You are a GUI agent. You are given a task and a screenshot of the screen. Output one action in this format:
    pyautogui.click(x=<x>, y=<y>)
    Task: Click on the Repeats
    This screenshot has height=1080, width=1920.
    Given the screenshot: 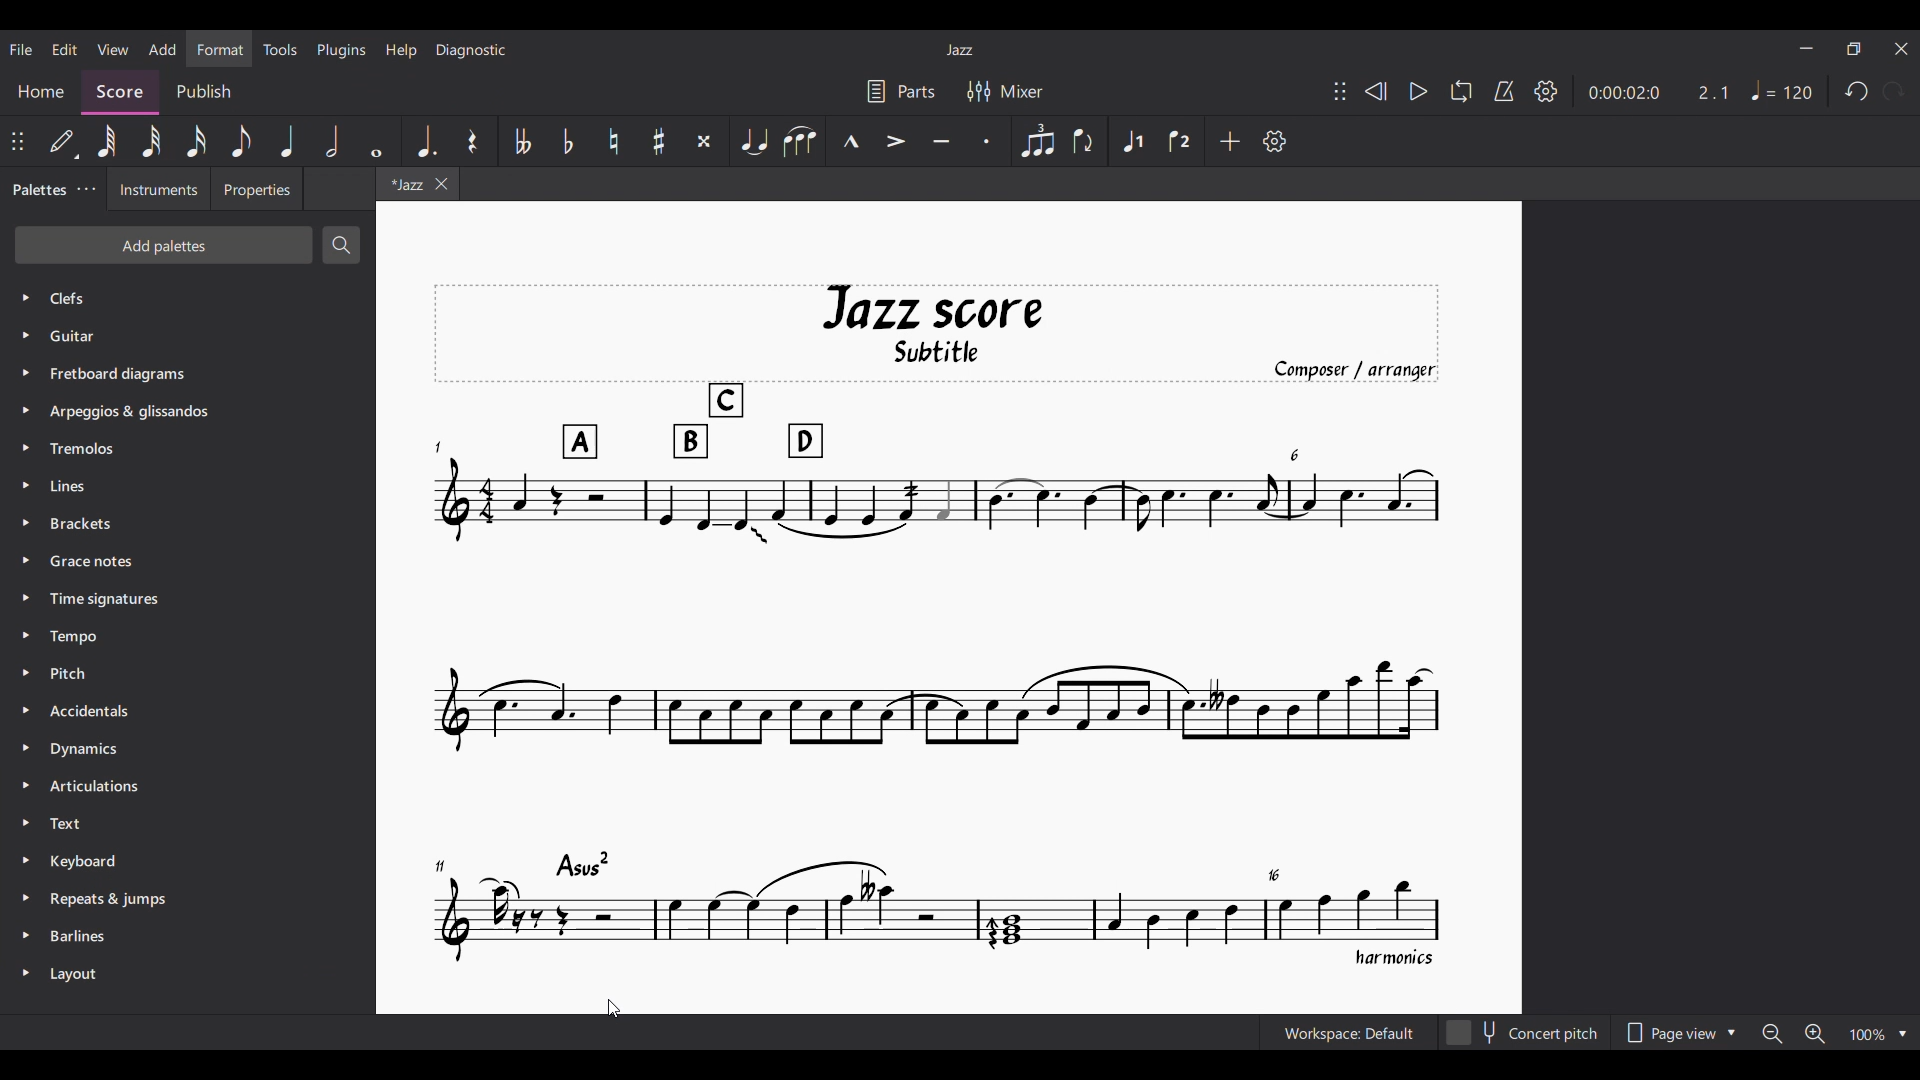 What is the action you would take?
    pyautogui.click(x=116, y=899)
    